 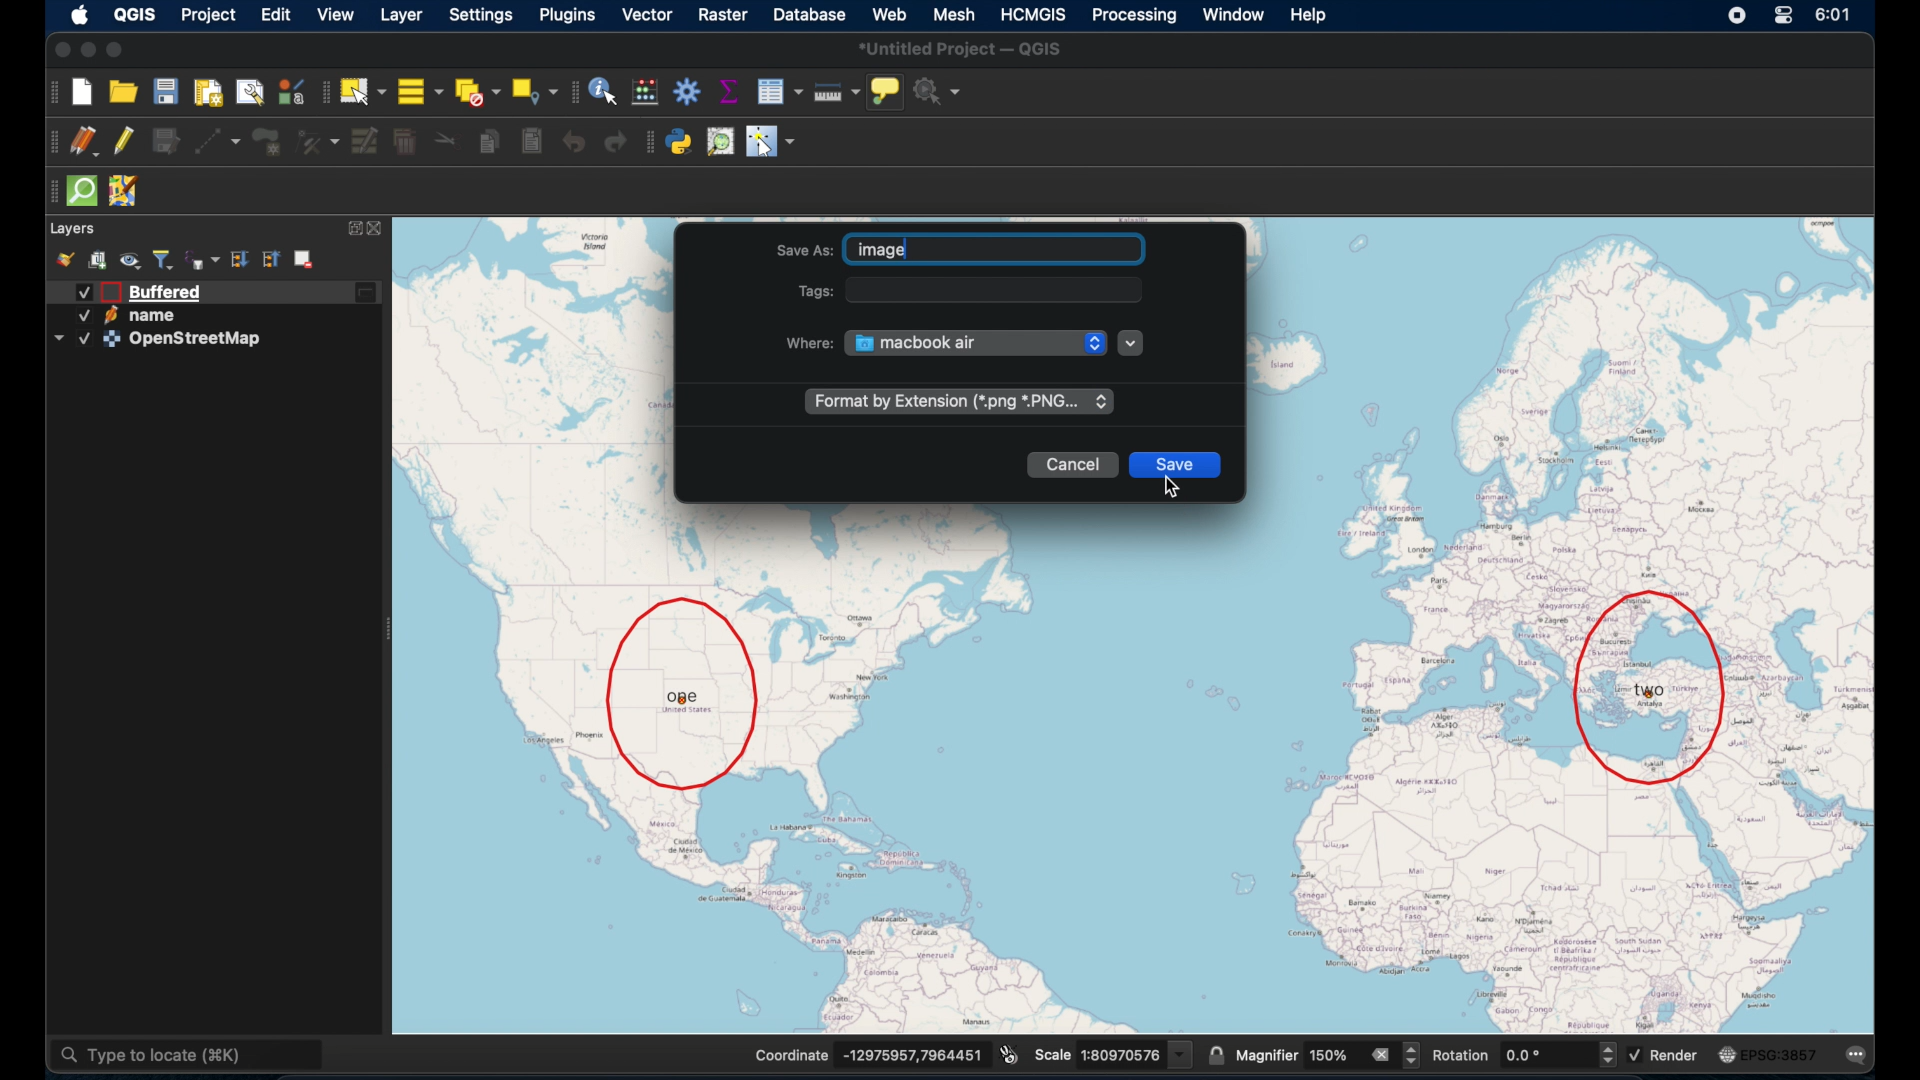 I want to click on style manager, so click(x=67, y=259).